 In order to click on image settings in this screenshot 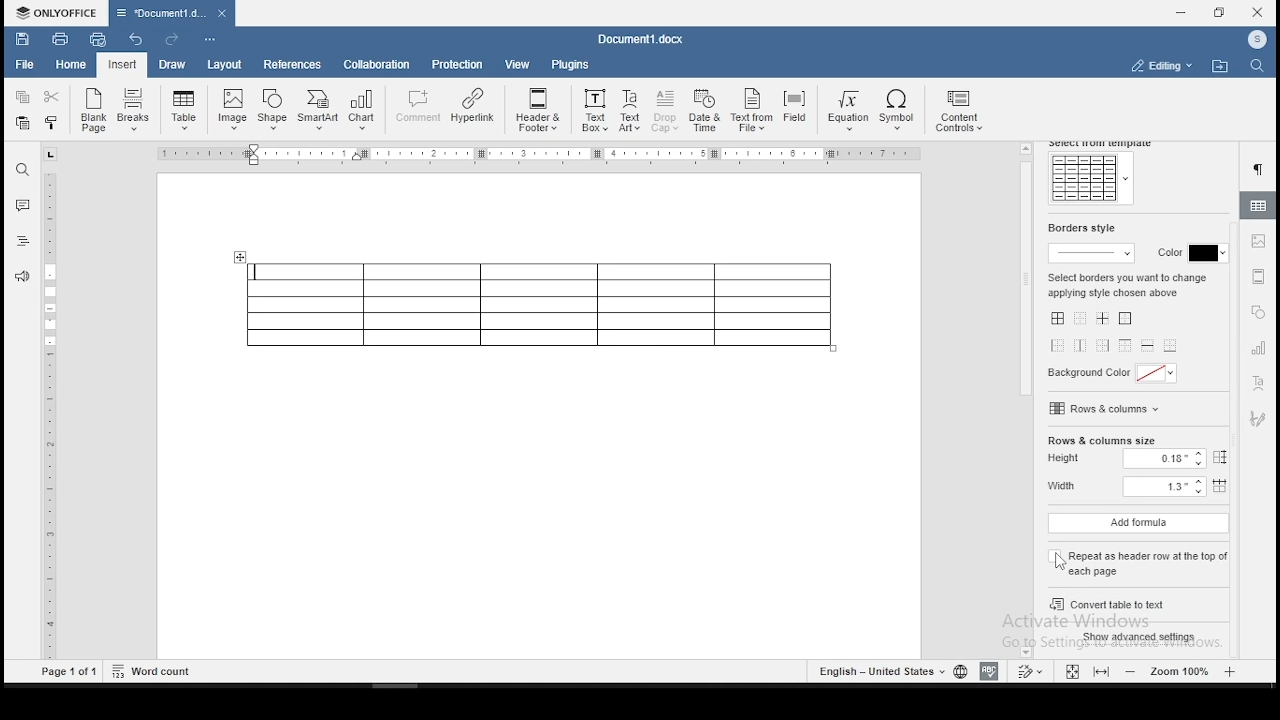, I will do `click(1260, 242)`.